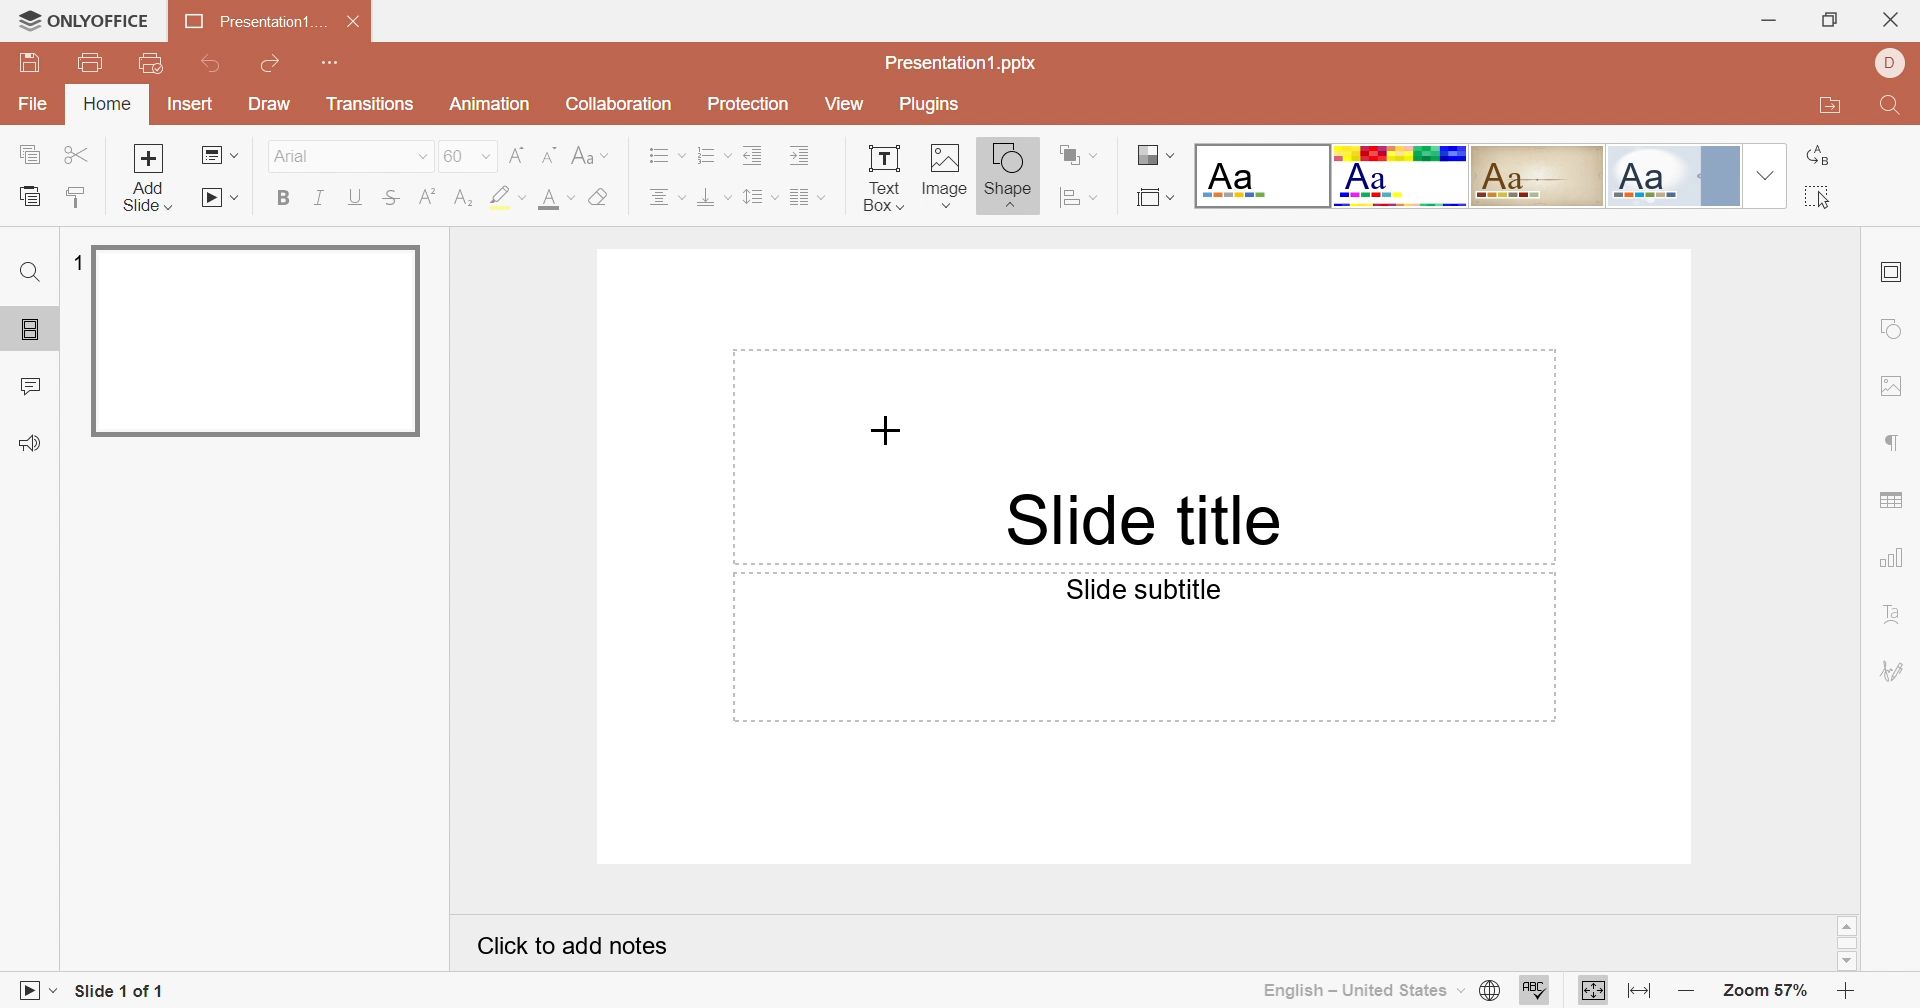  Describe the element at coordinates (73, 262) in the screenshot. I see `1` at that location.